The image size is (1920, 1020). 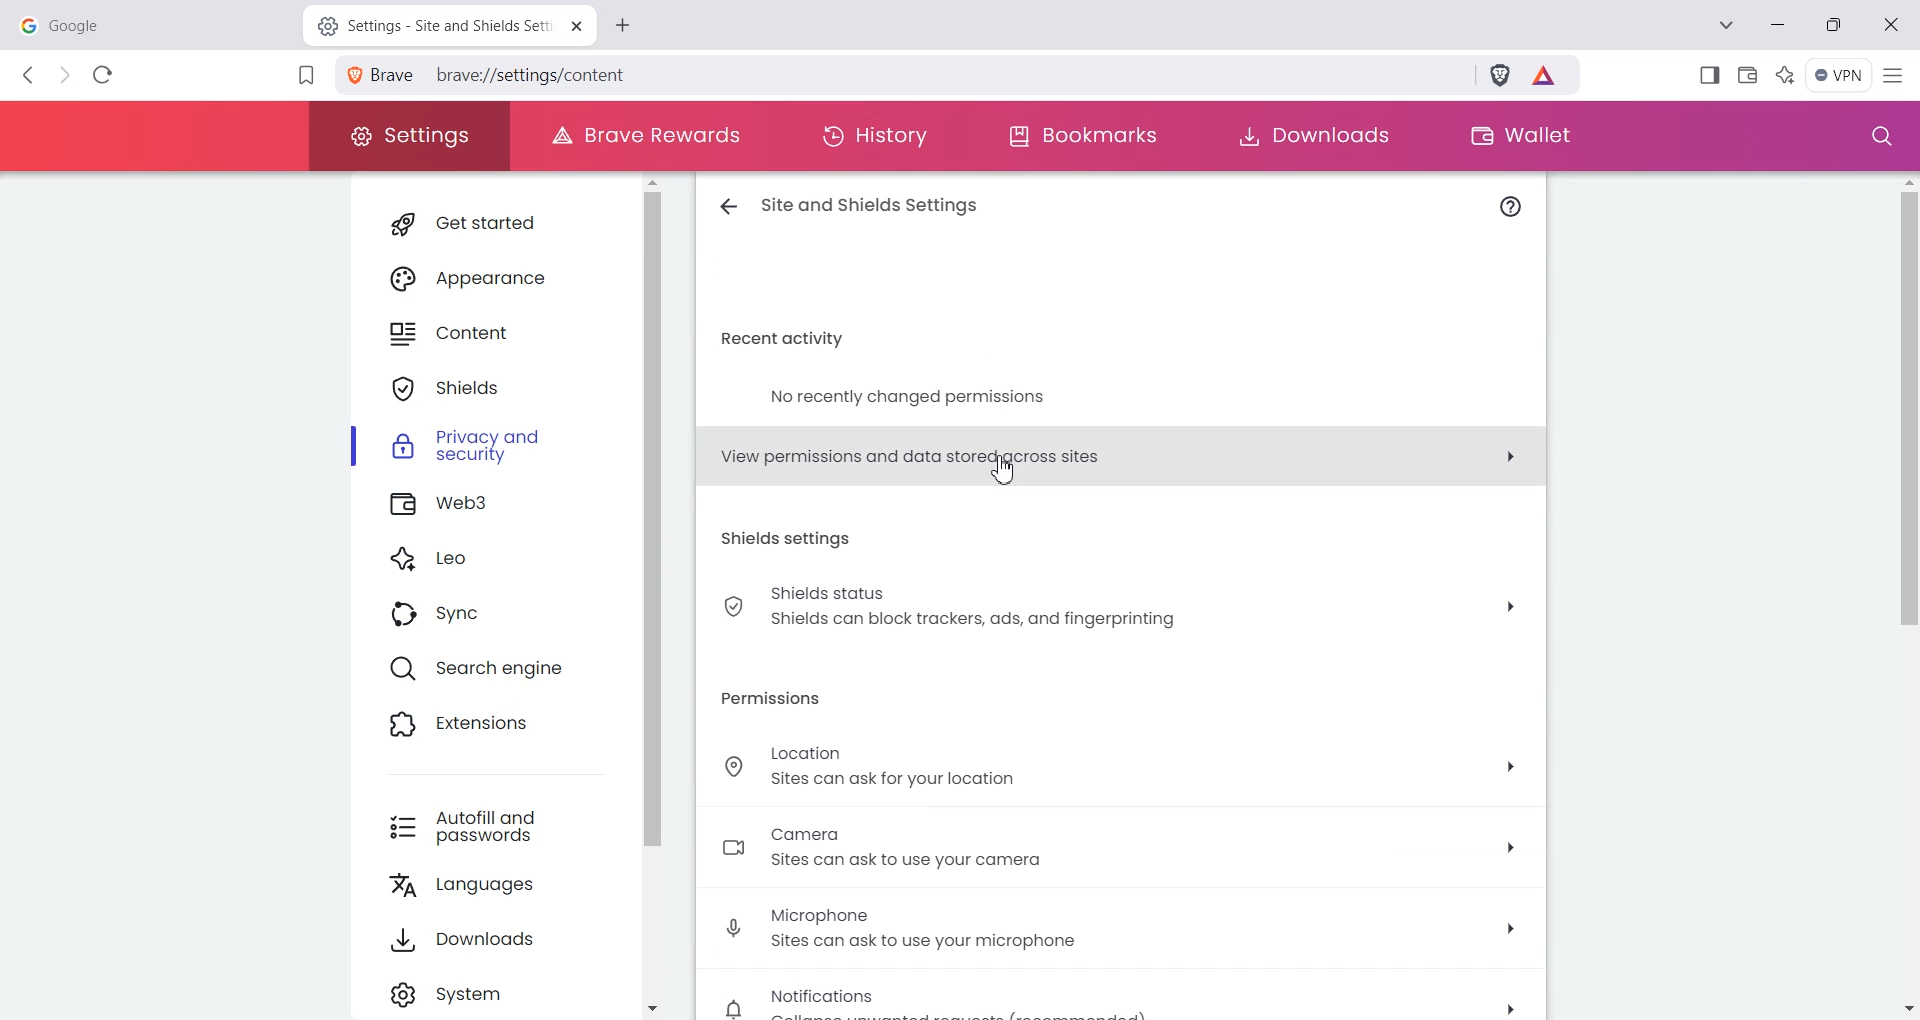 I want to click on Shields, so click(x=495, y=388).